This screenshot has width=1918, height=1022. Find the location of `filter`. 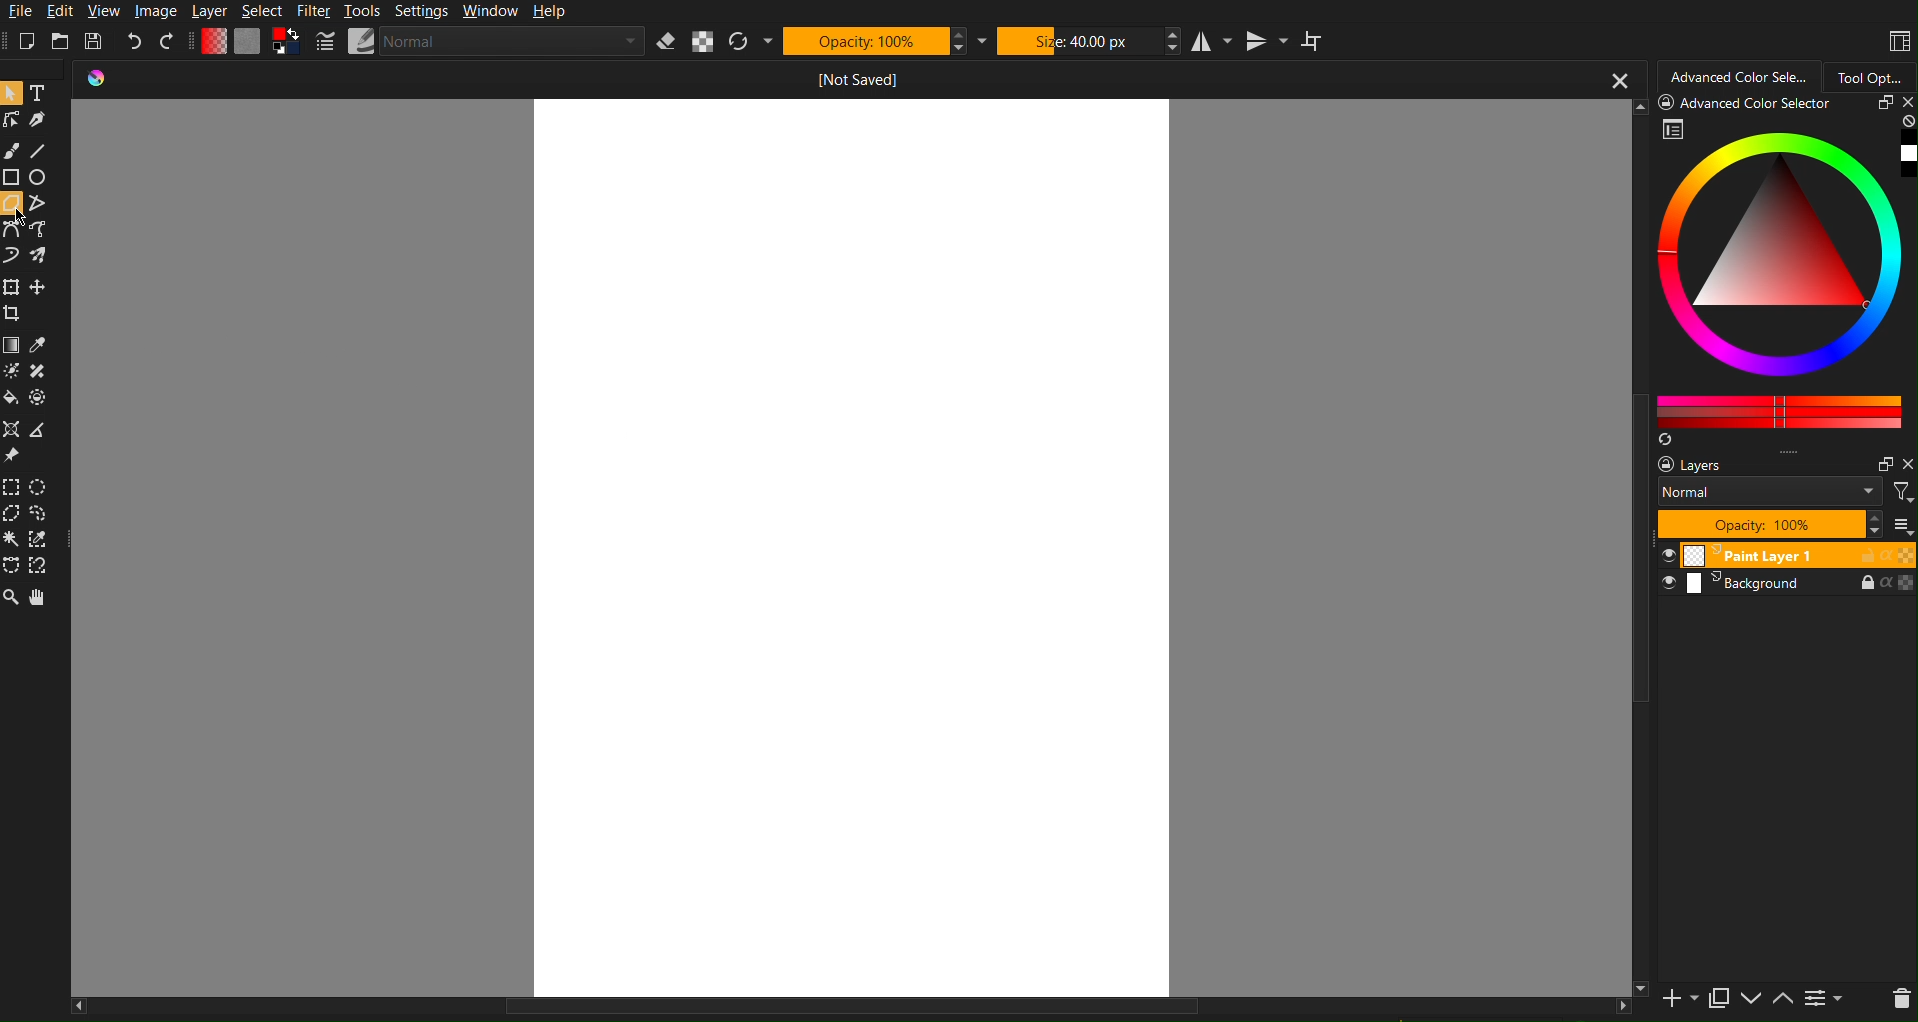

filter is located at coordinates (1903, 492).